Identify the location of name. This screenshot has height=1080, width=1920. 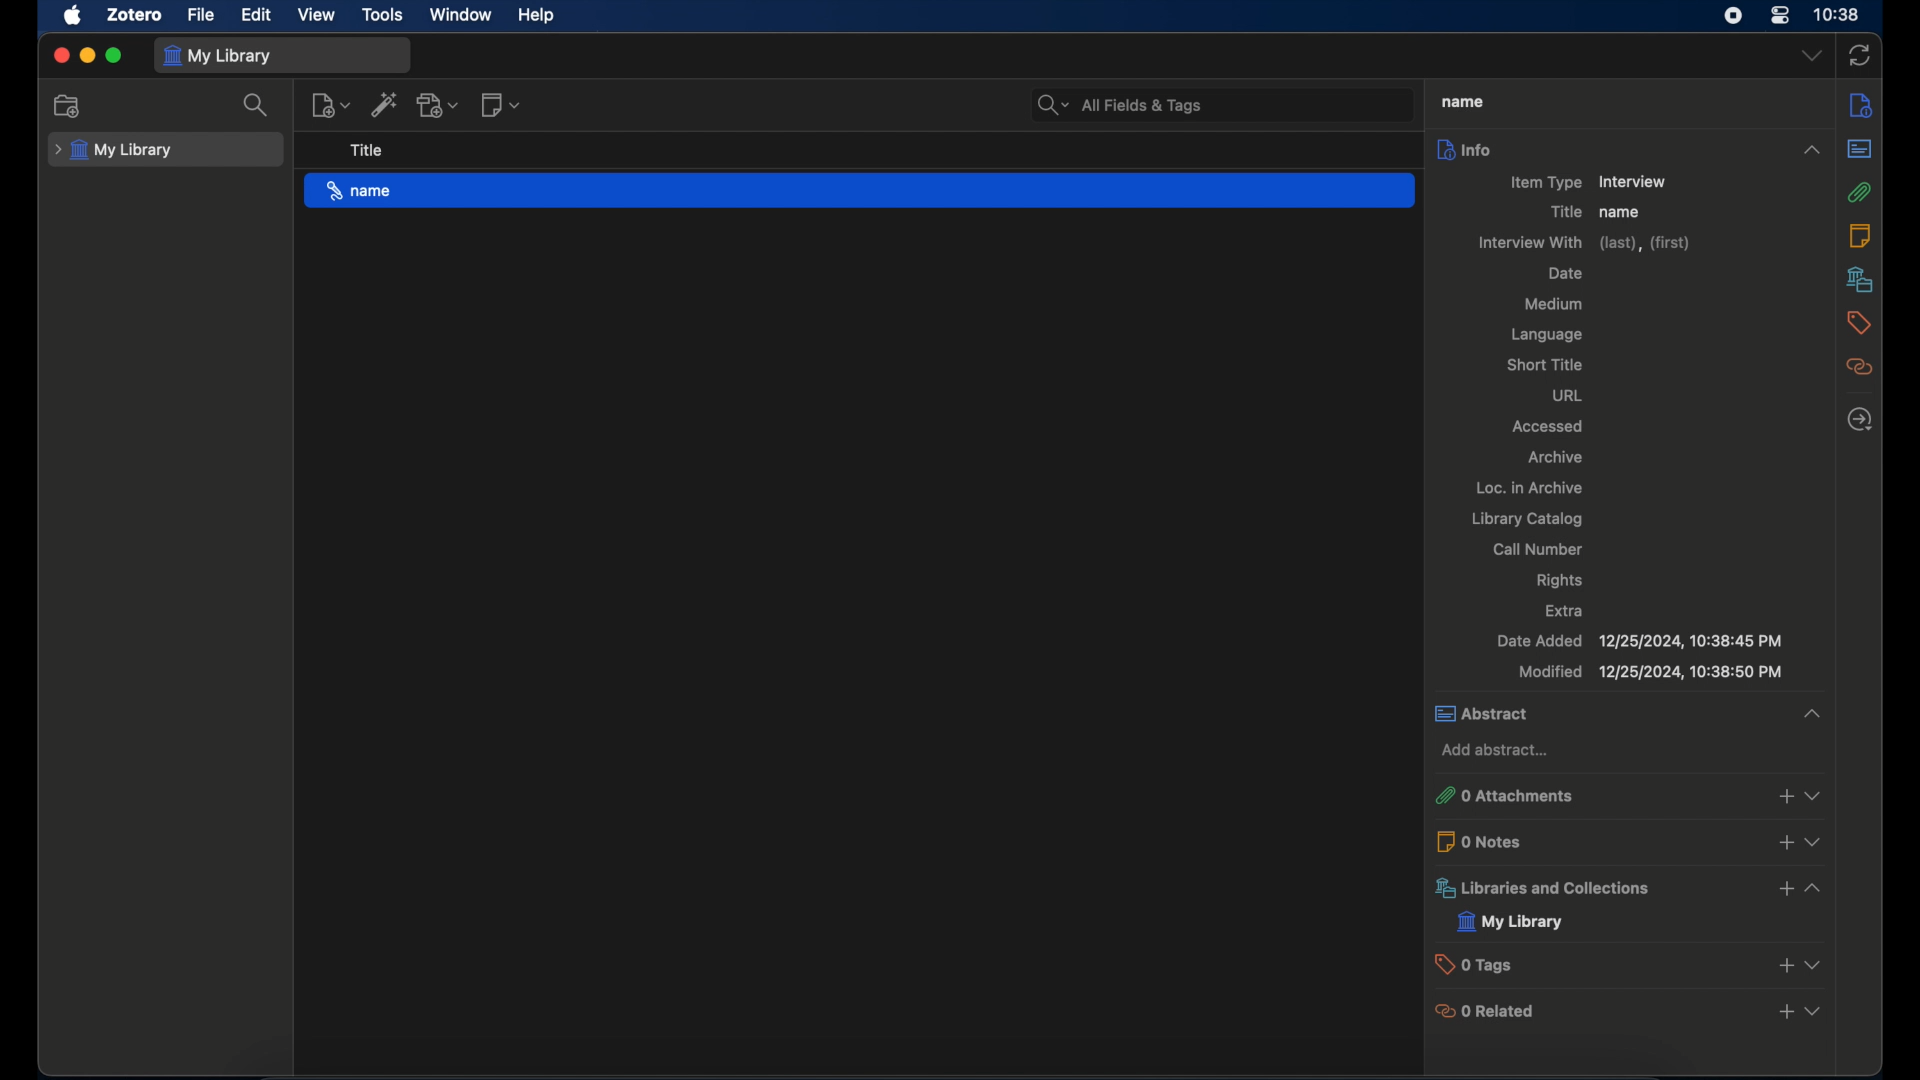
(1622, 212).